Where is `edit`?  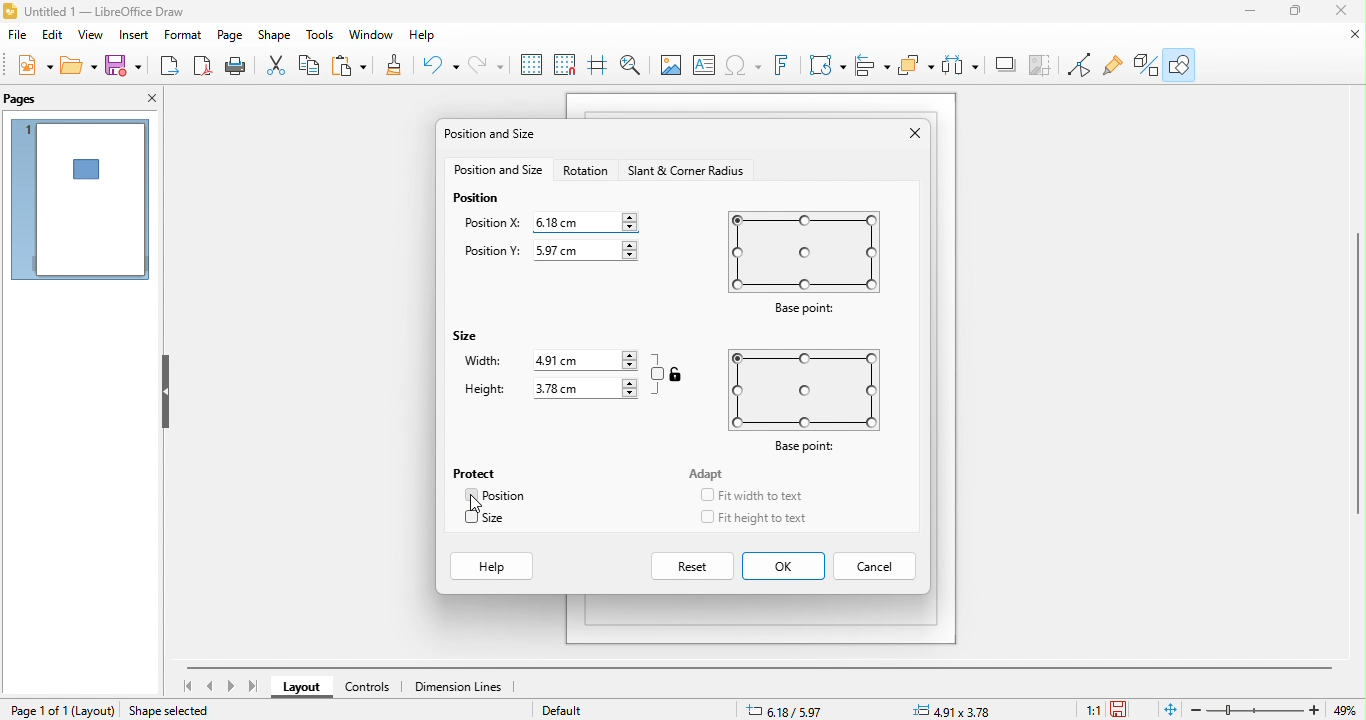
edit is located at coordinates (52, 35).